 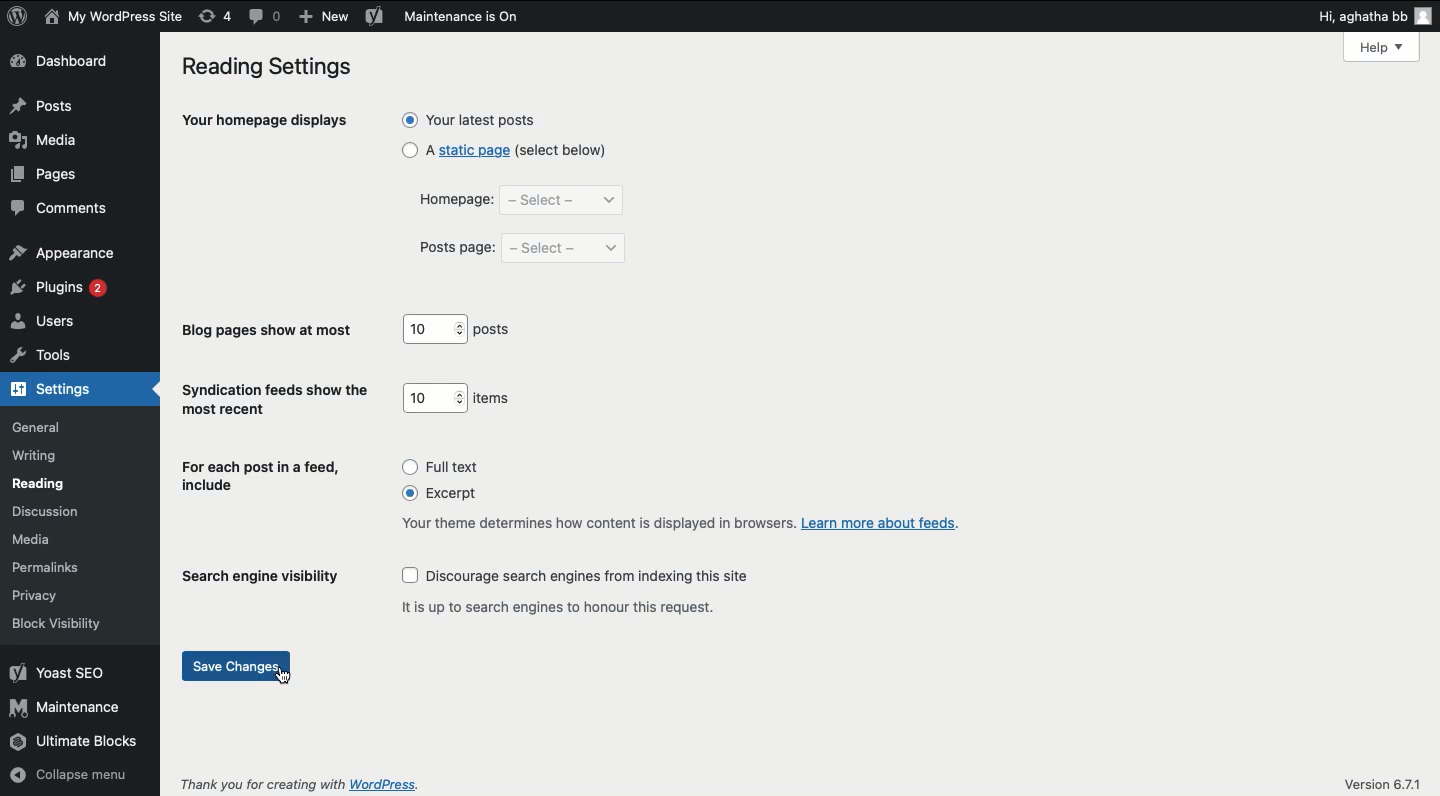 I want to click on your latest posts, so click(x=469, y=120).